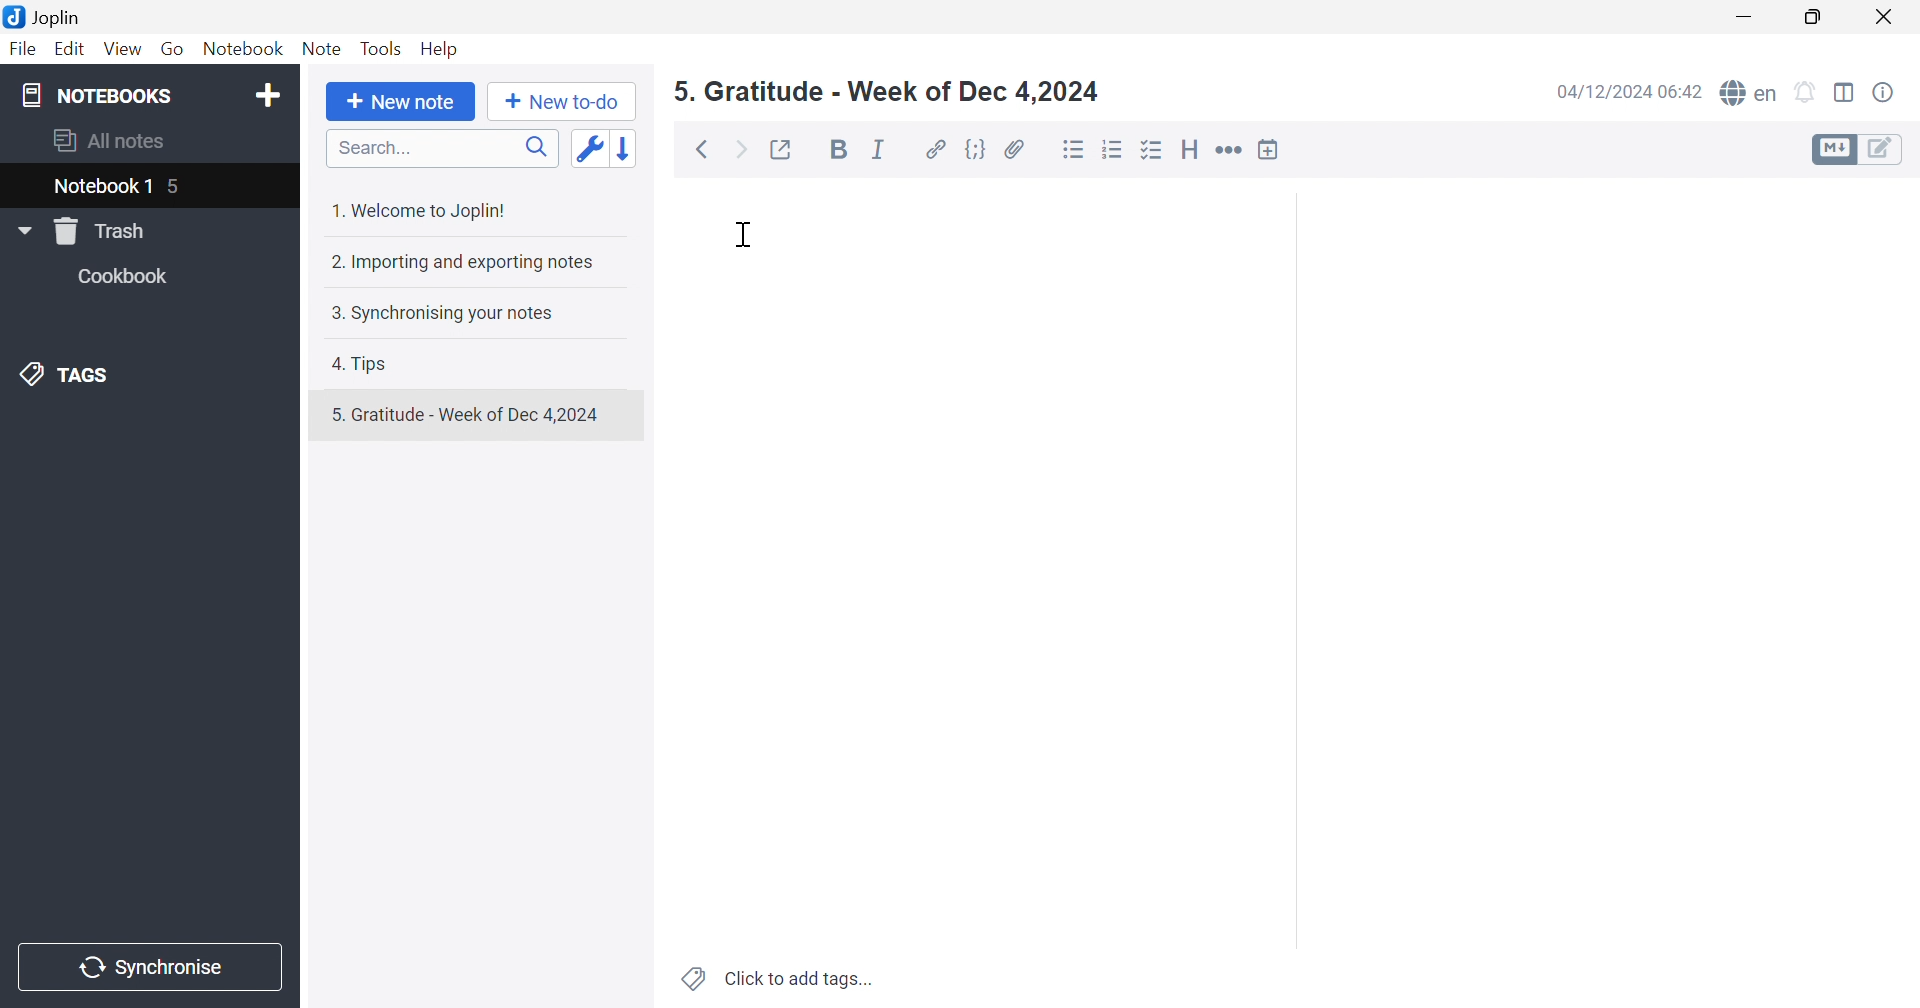 This screenshot has width=1920, height=1008. I want to click on Restore Down, so click(1816, 19).